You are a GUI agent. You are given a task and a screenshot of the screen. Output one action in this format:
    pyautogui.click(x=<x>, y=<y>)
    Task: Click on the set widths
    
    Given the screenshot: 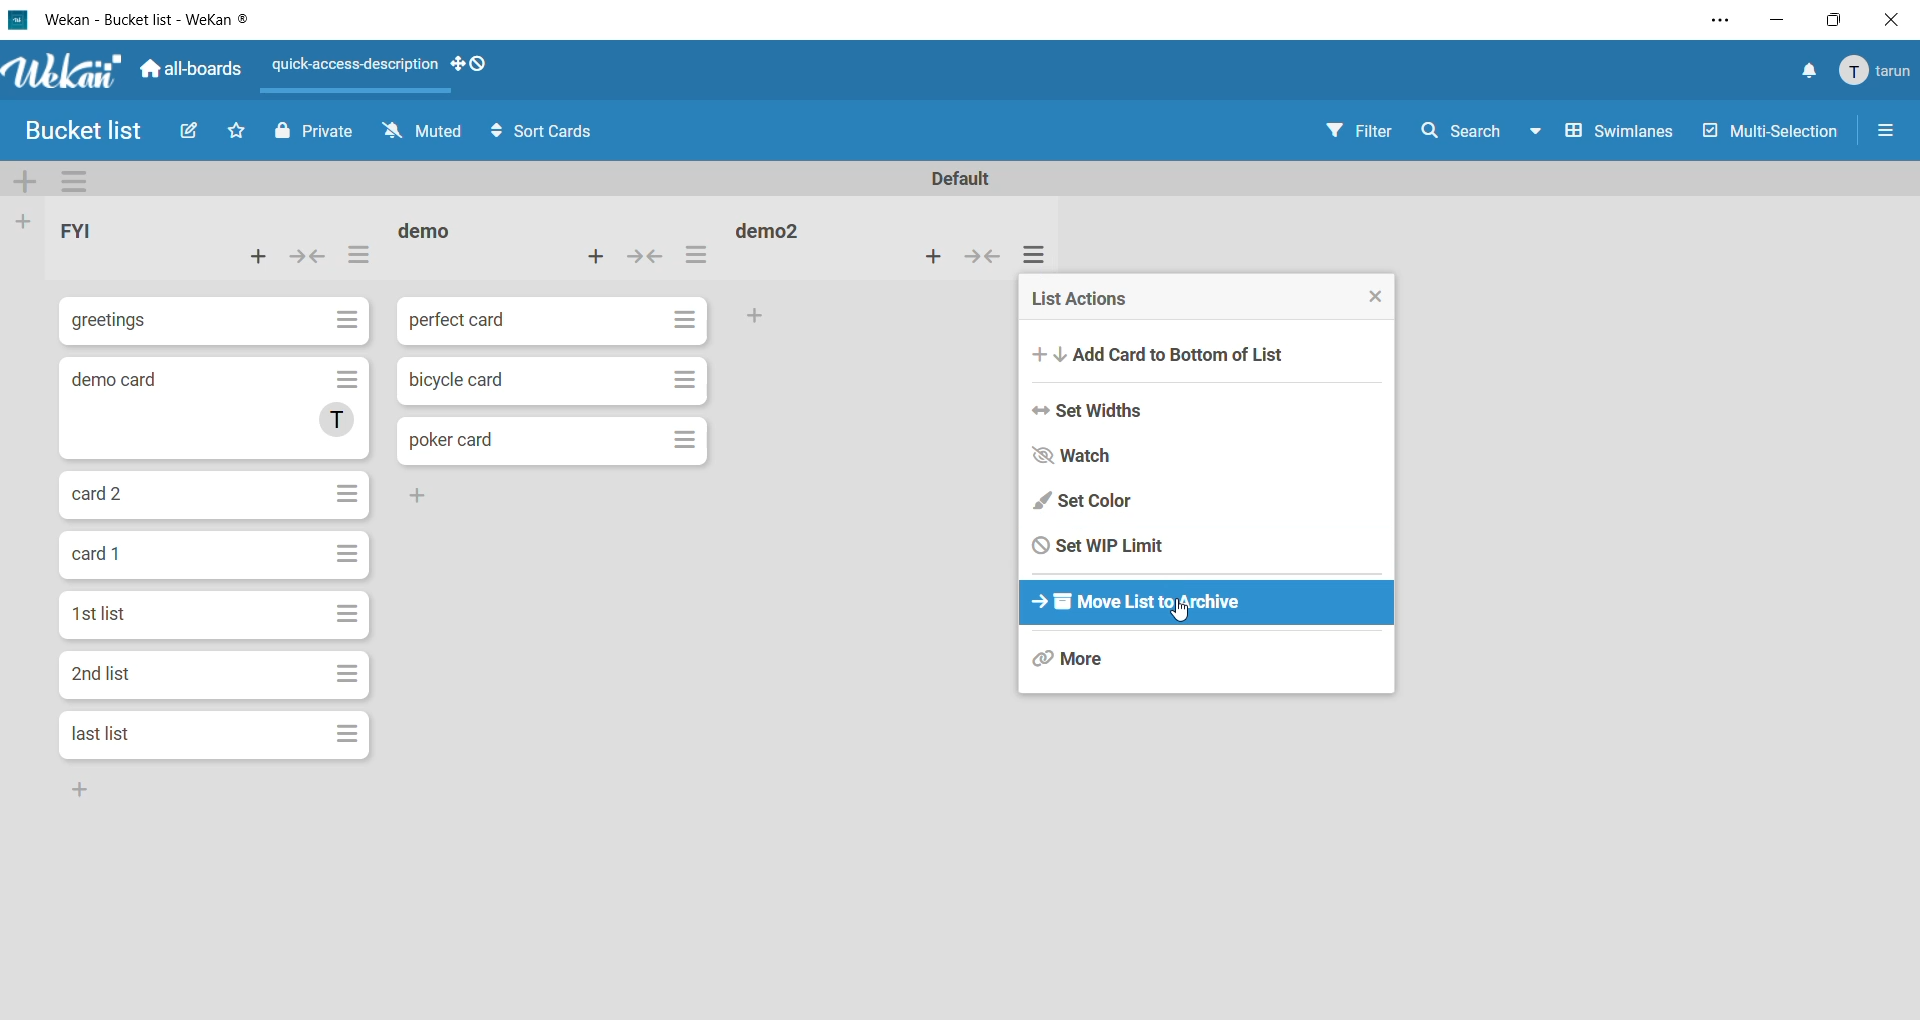 What is the action you would take?
    pyautogui.click(x=1098, y=411)
    